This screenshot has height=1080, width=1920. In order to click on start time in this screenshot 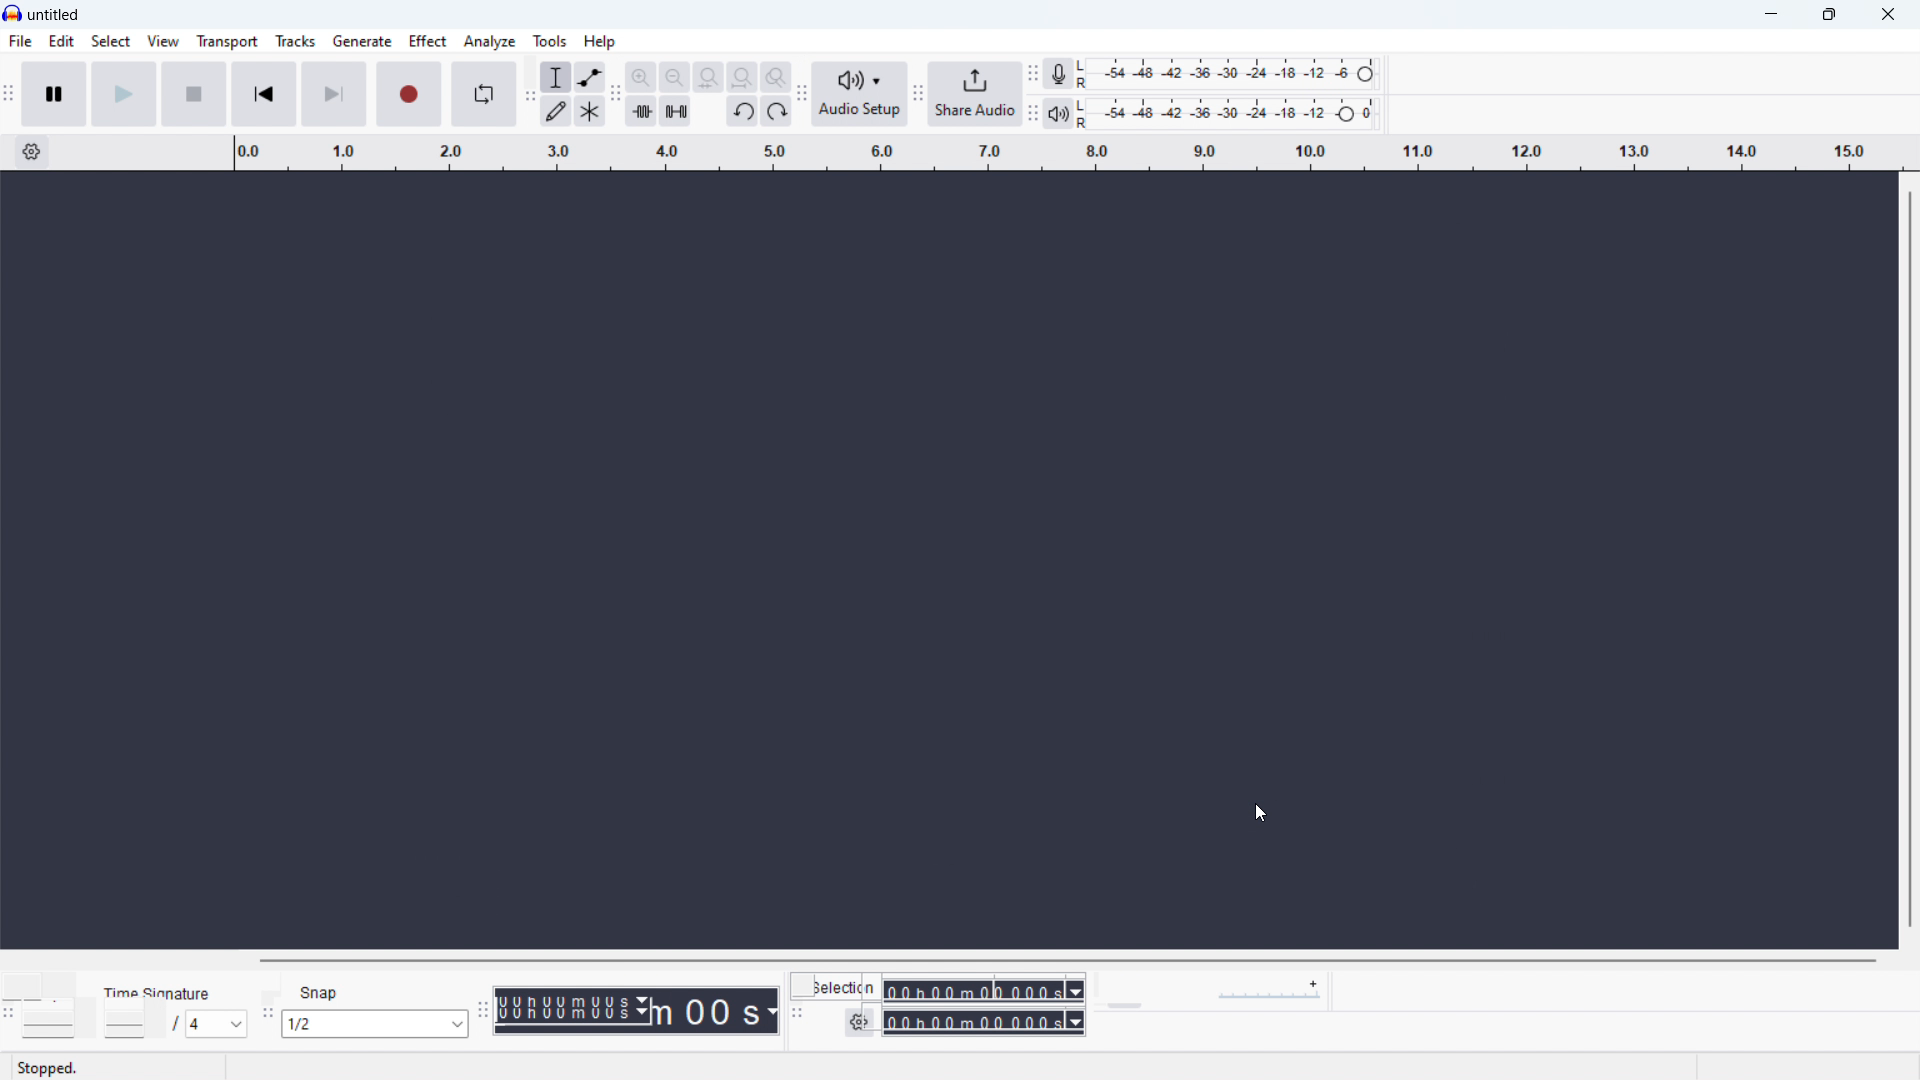, I will do `click(983, 991)`.